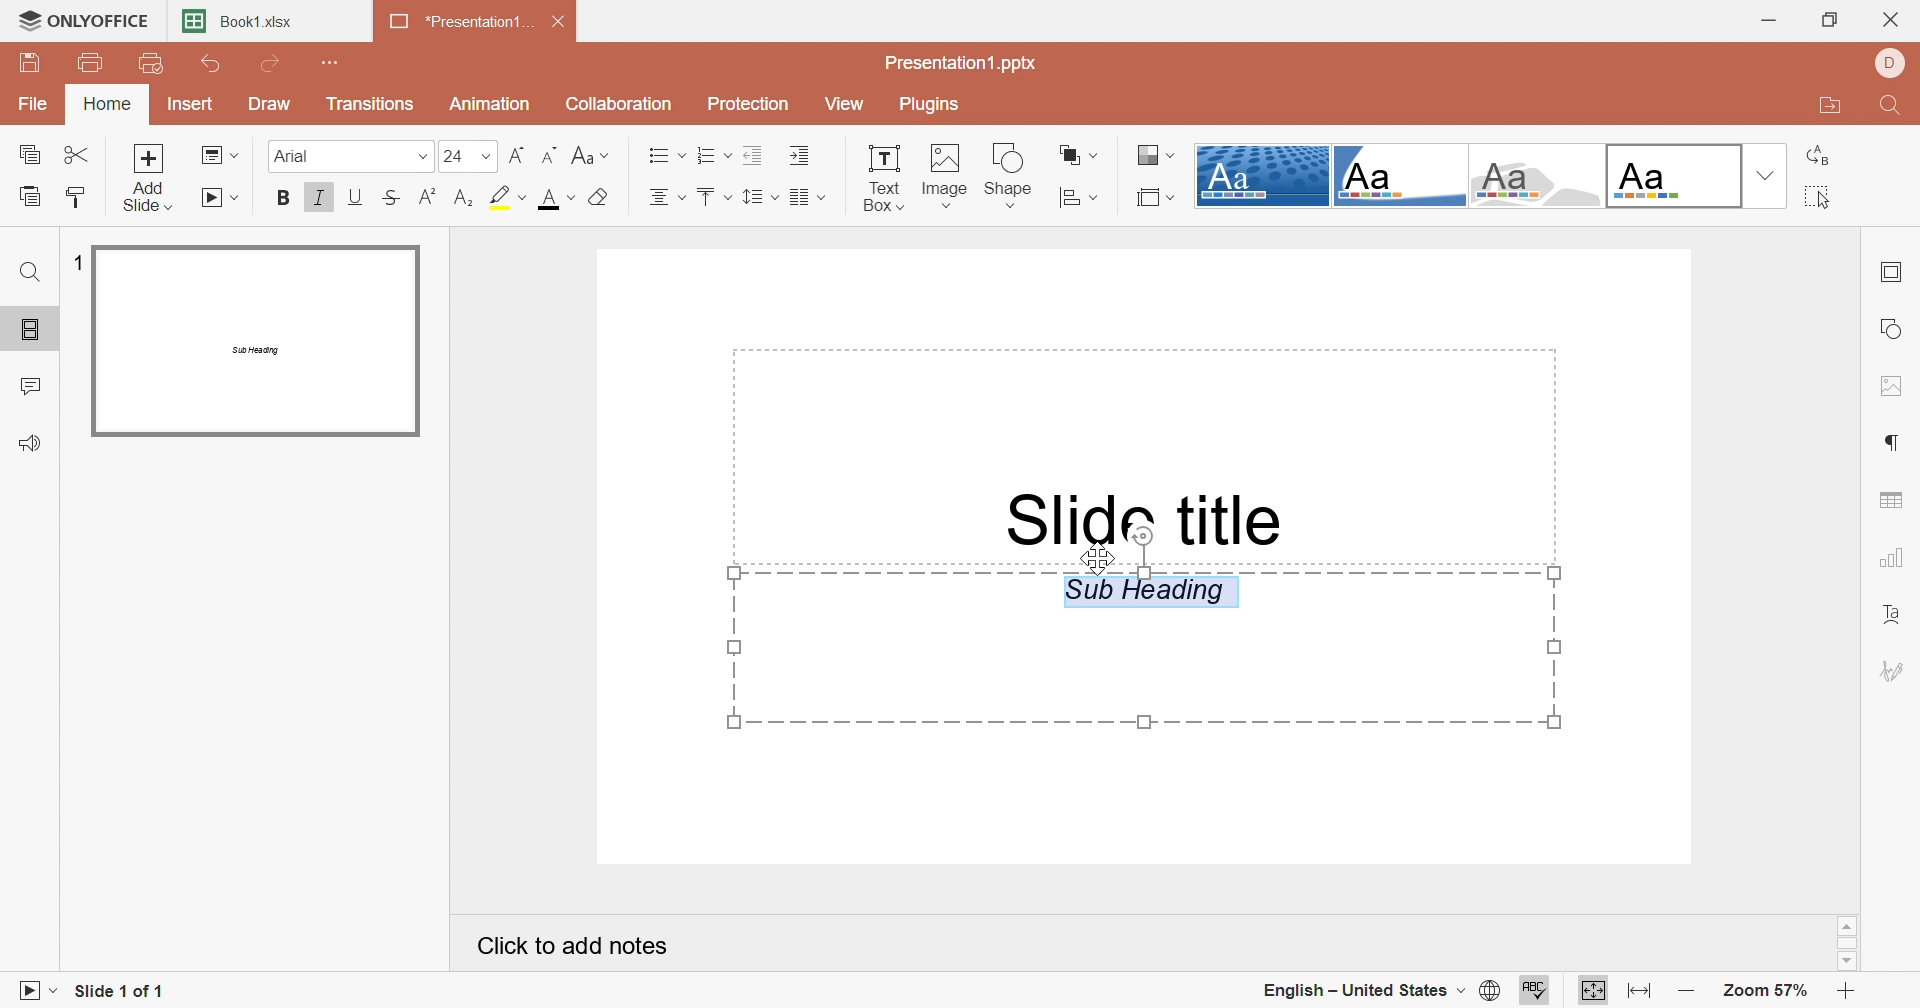 The image size is (1920, 1008). I want to click on Sub Heading, so click(1138, 649).